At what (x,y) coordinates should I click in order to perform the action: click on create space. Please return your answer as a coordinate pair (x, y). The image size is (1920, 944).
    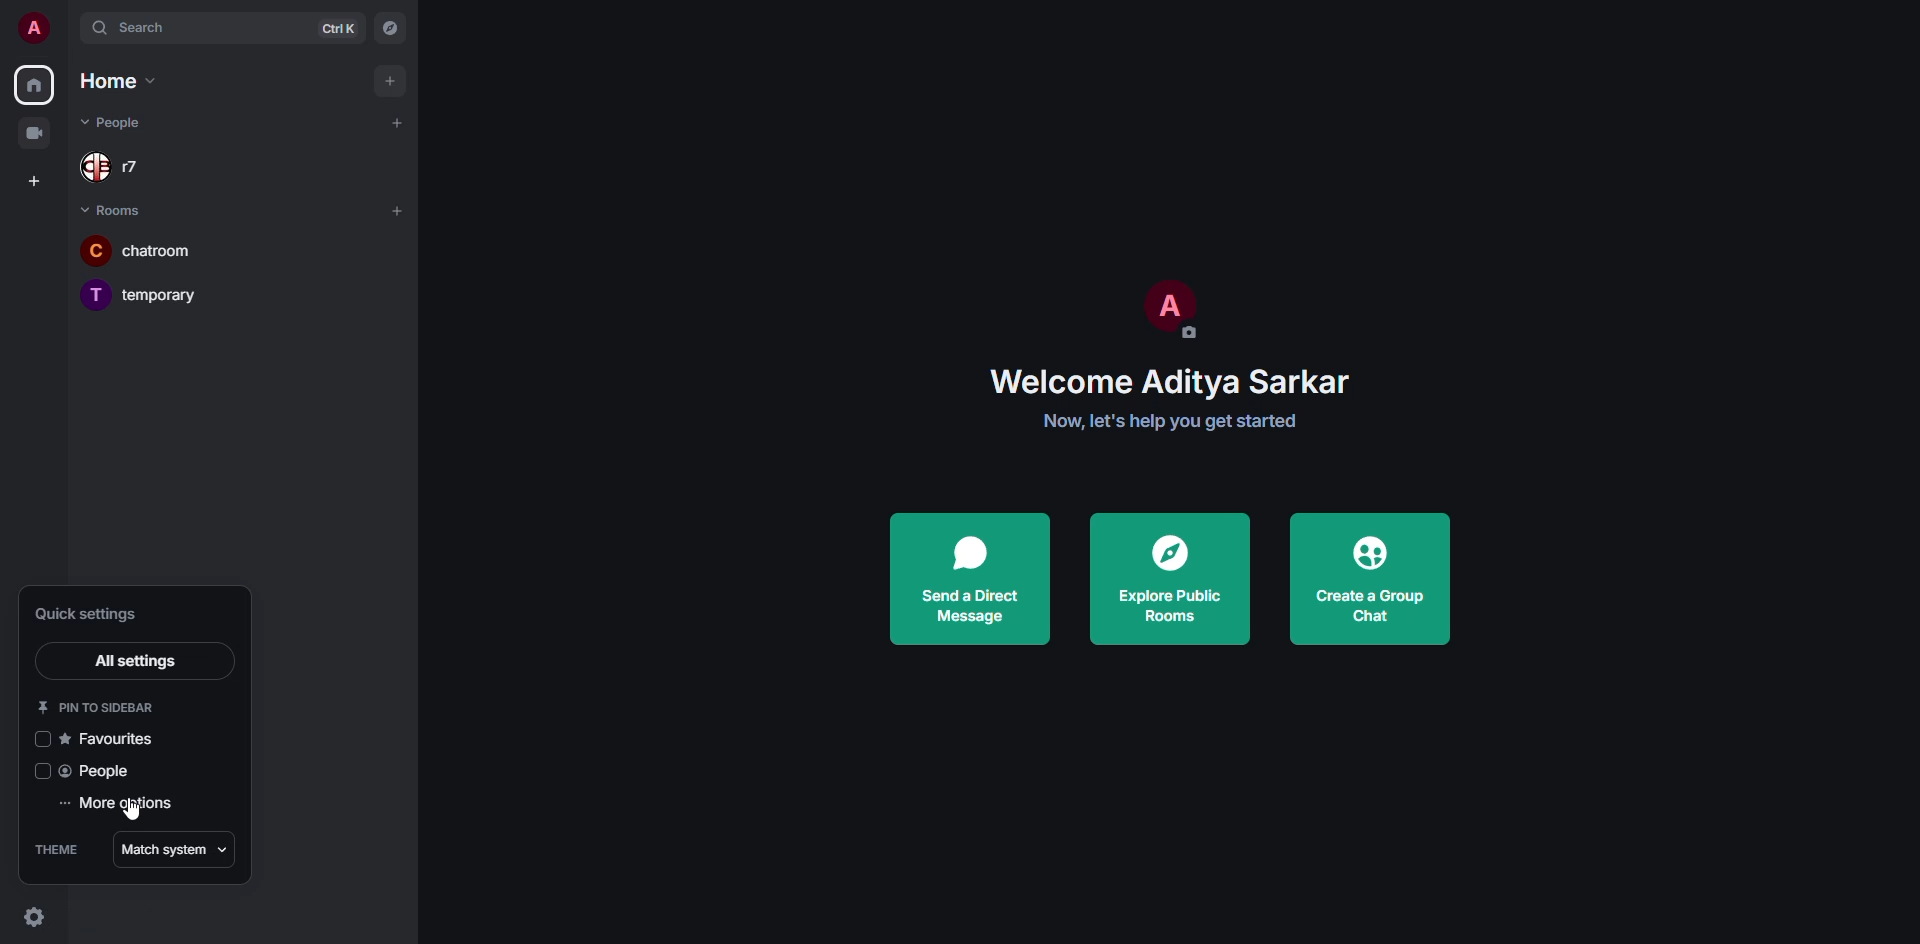
    Looking at the image, I should click on (30, 179).